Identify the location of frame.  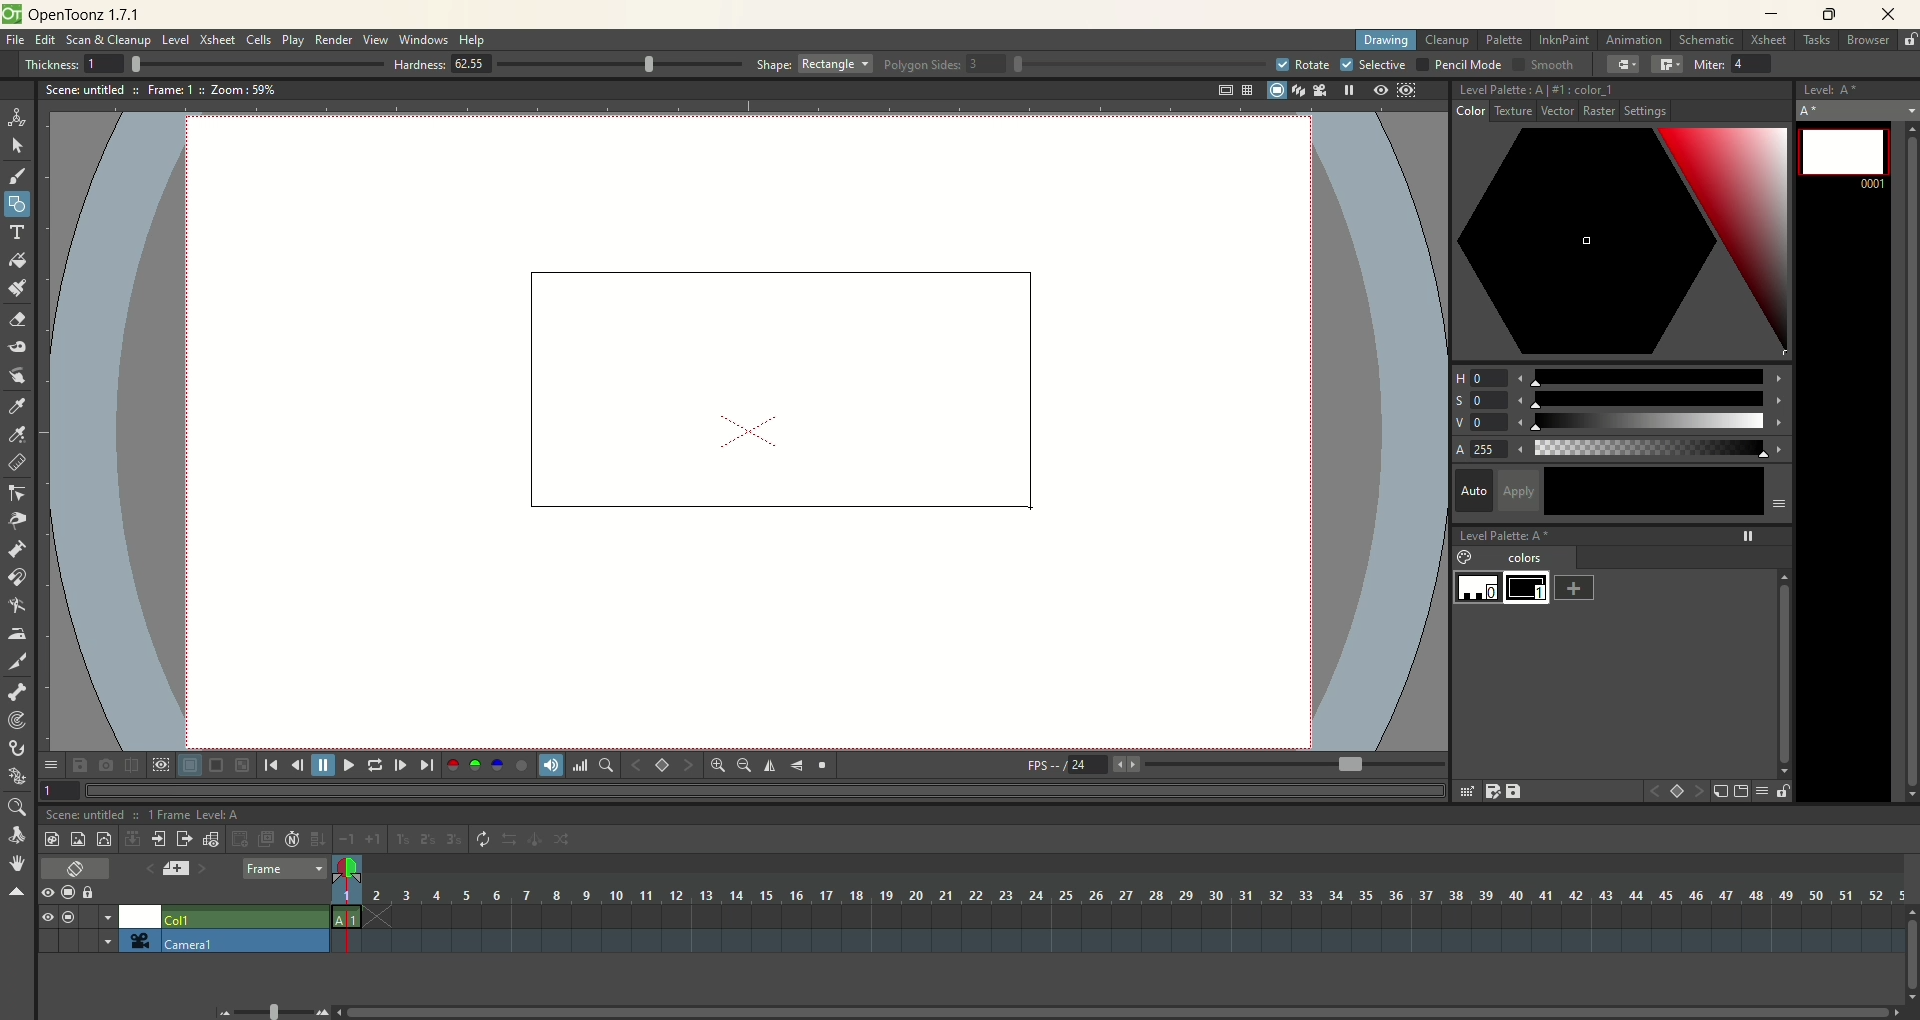
(284, 870).